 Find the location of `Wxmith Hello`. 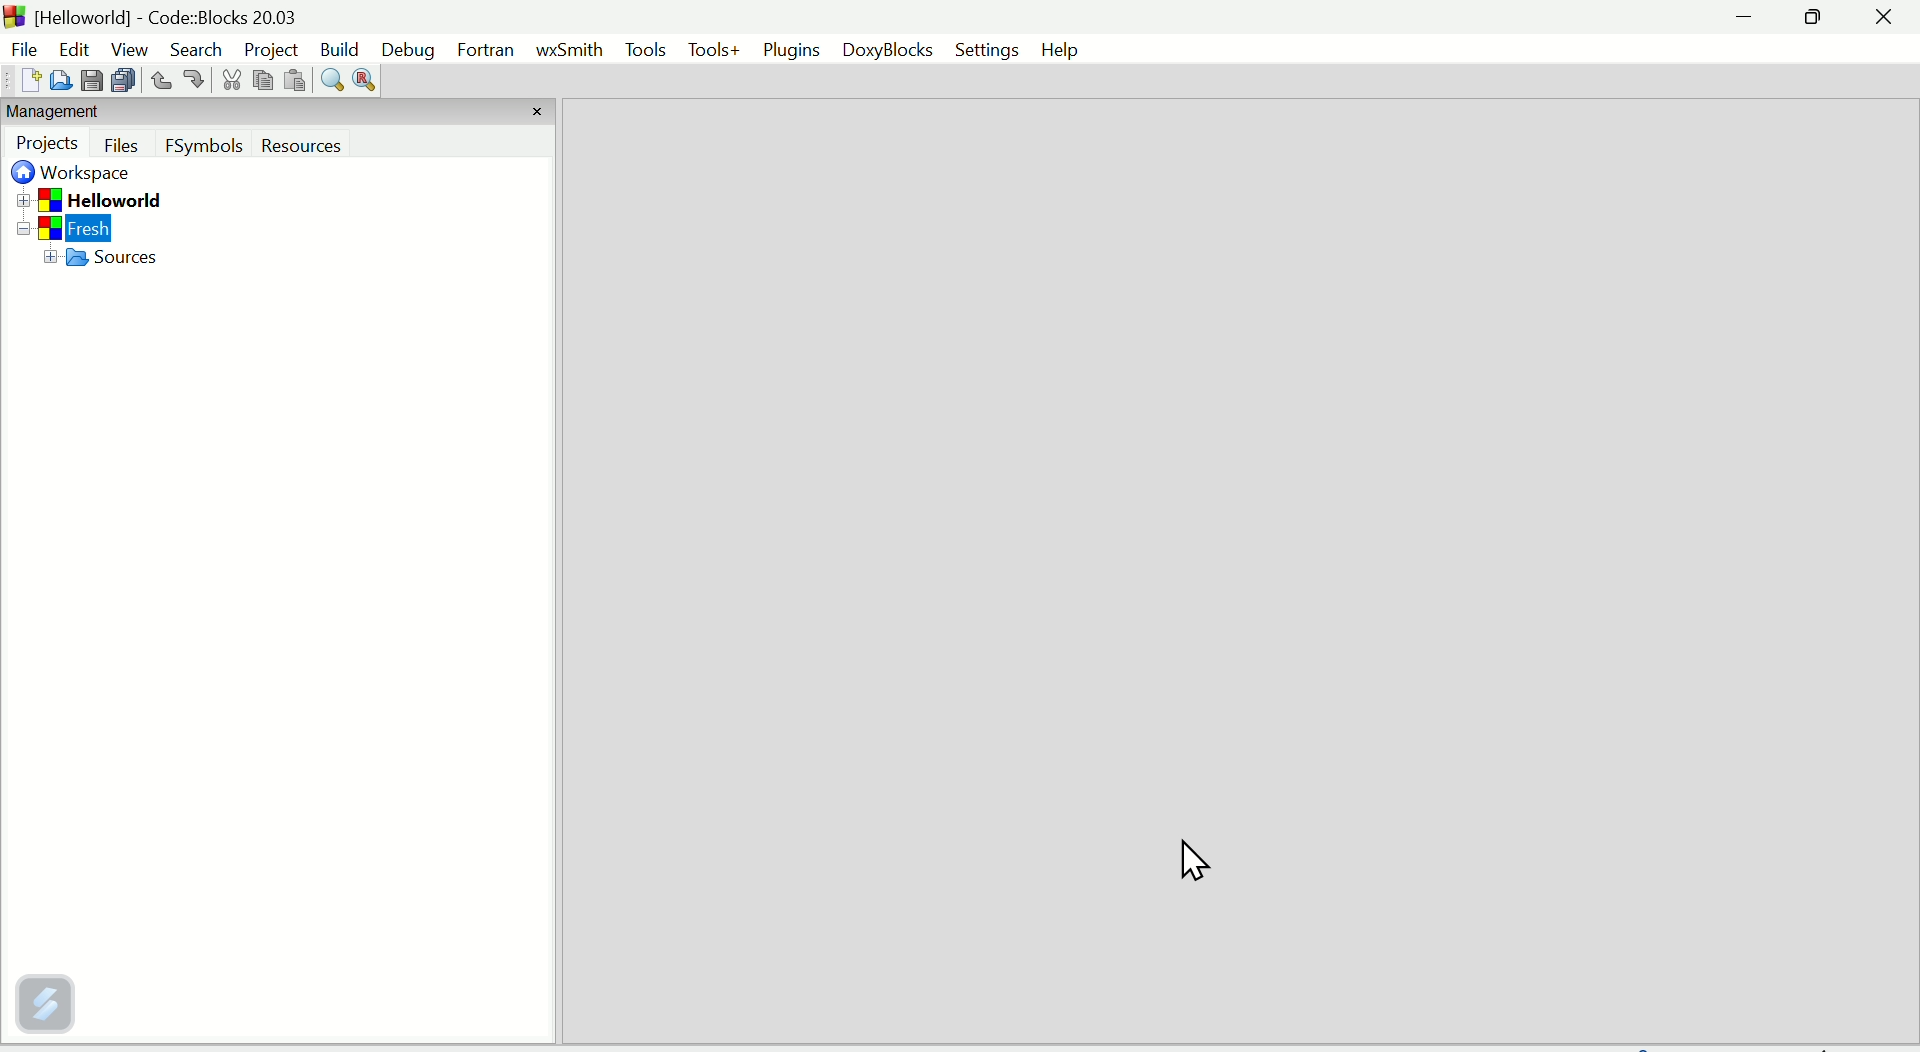

Wxmith Hello is located at coordinates (571, 56).